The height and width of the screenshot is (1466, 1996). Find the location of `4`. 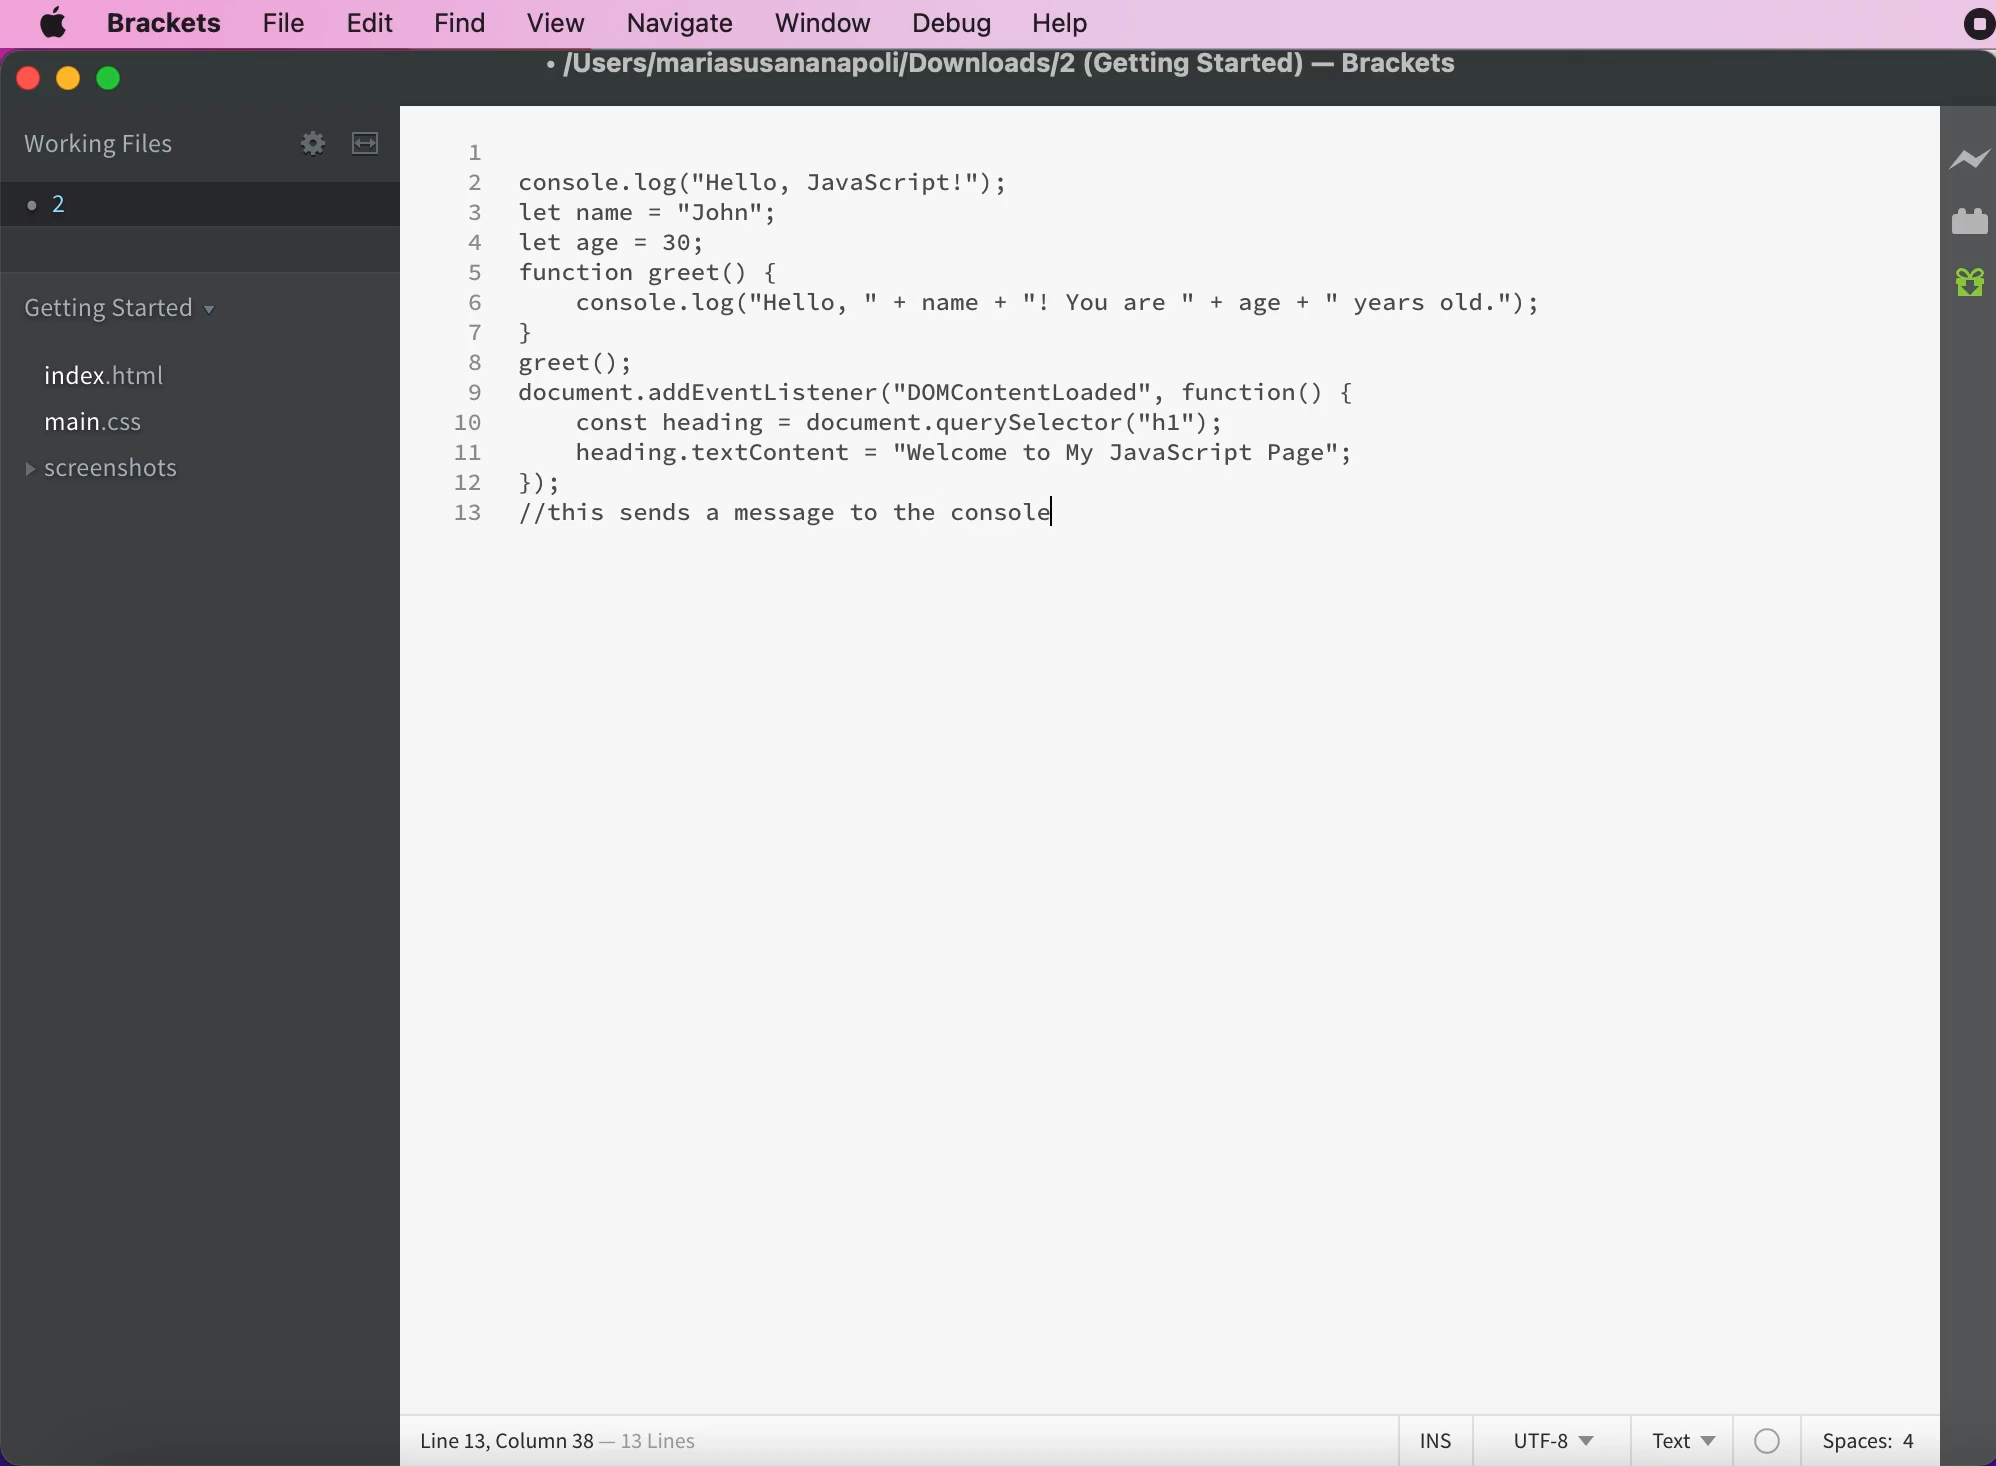

4 is located at coordinates (476, 243).